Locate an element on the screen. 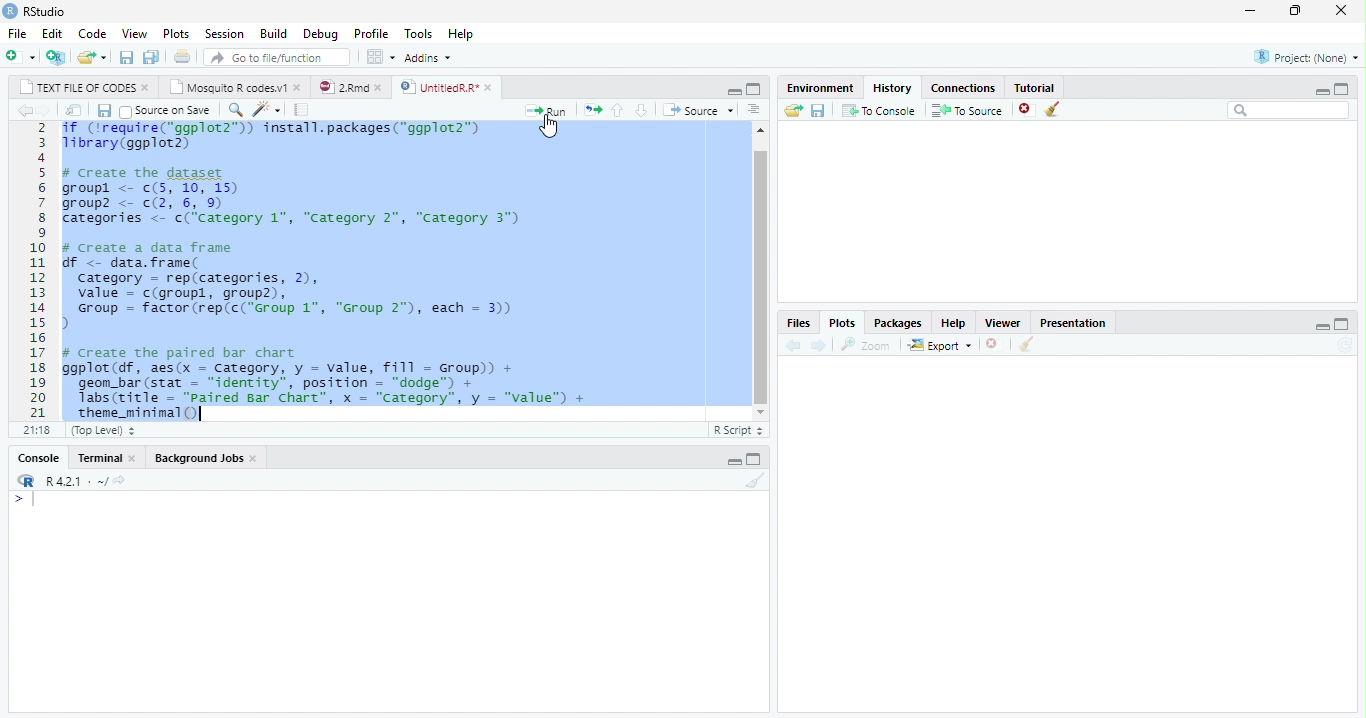 This screenshot has width=1366, height=718. next plot is located at coordinates (822, 345).